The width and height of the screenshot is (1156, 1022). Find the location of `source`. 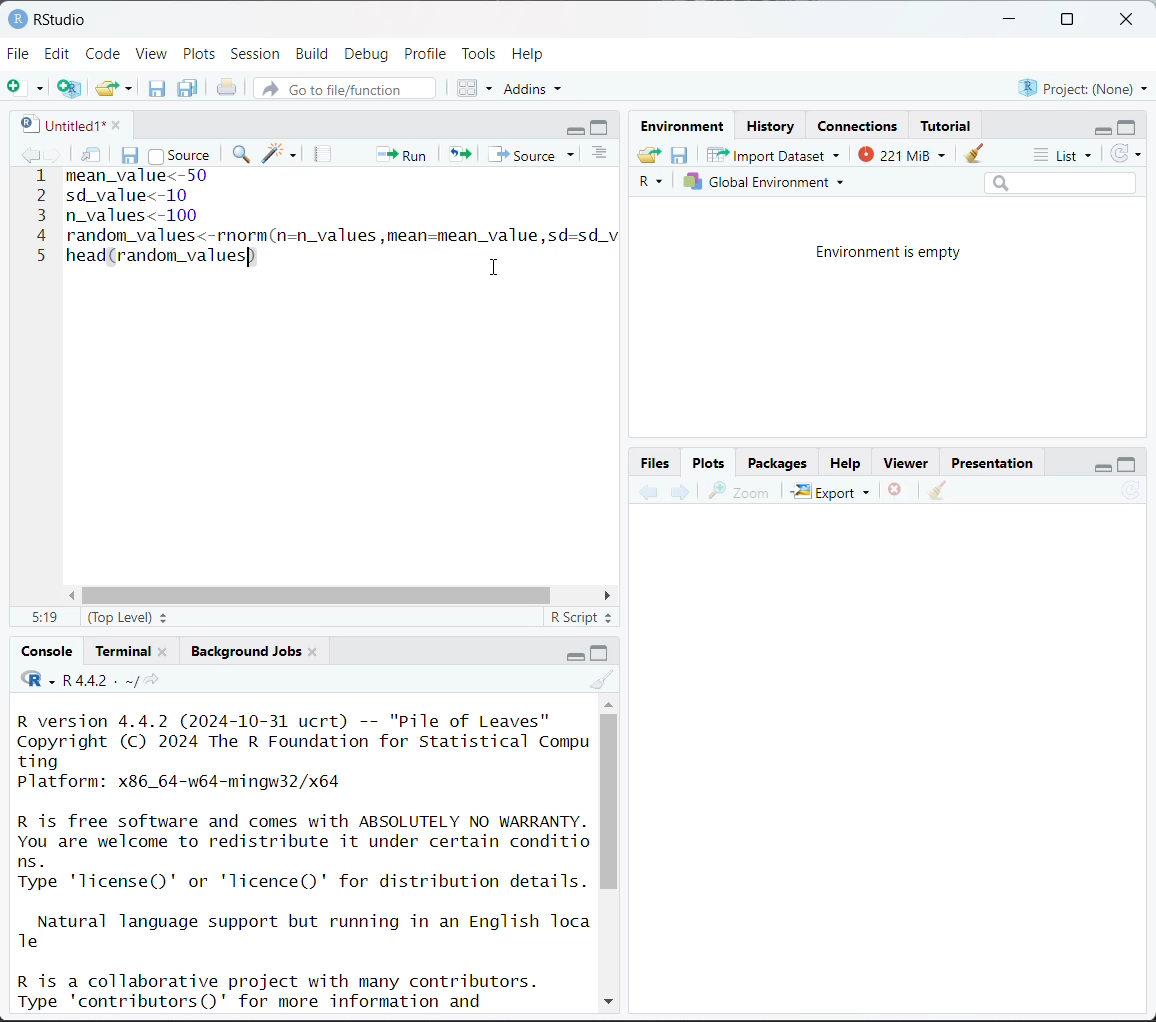

source is located at coordinates (535, 154).